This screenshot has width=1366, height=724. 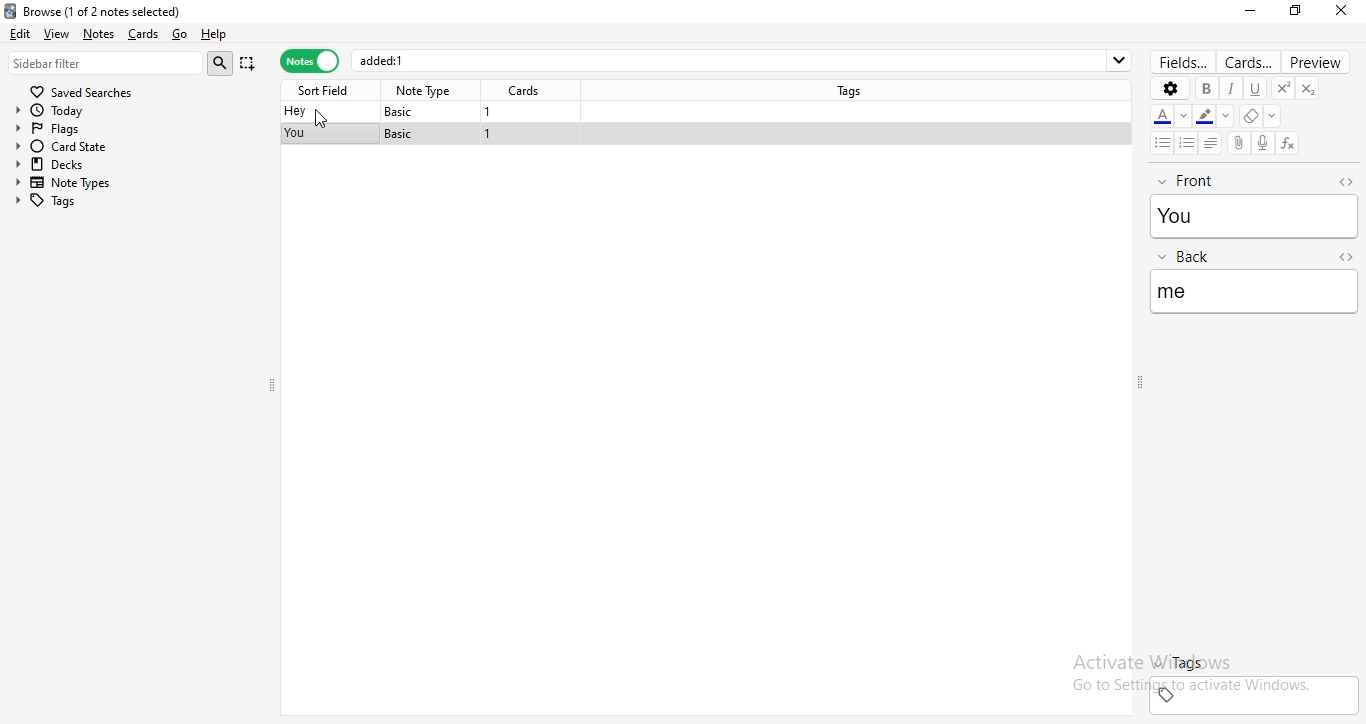 I want to click on notes, so click(x=309, y=62).